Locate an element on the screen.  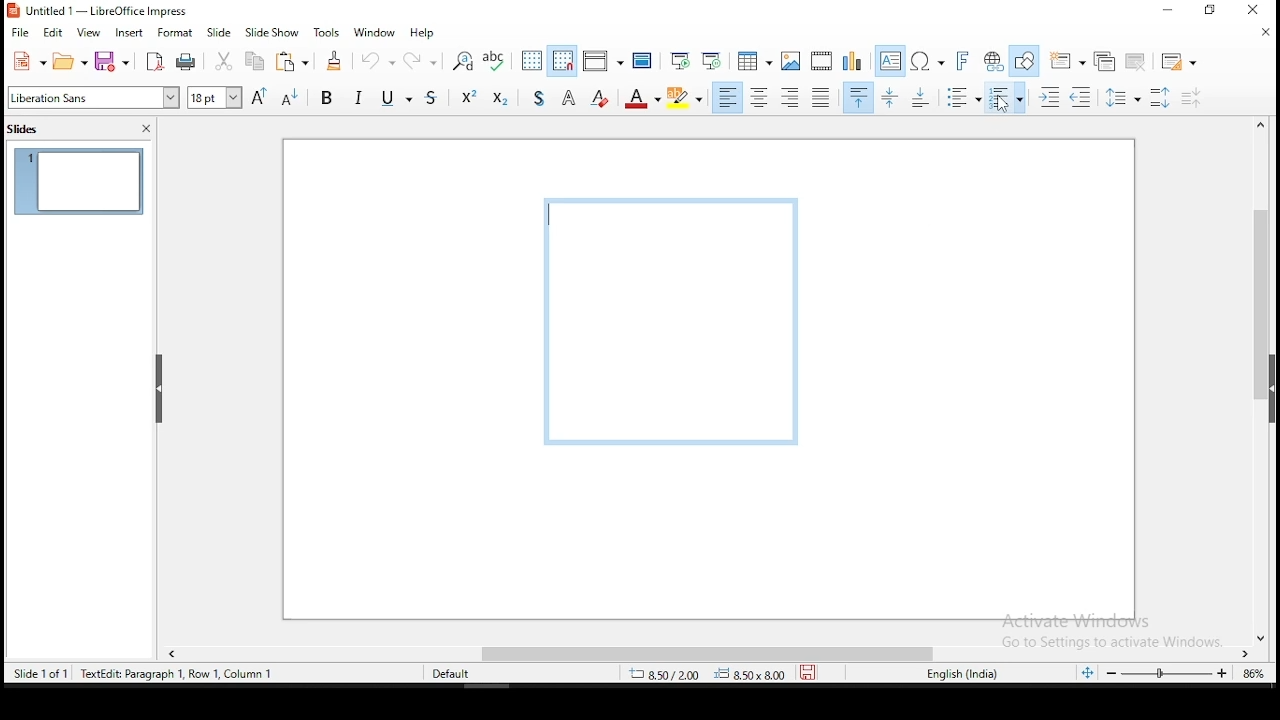
open is located at coordinates (69, 63).